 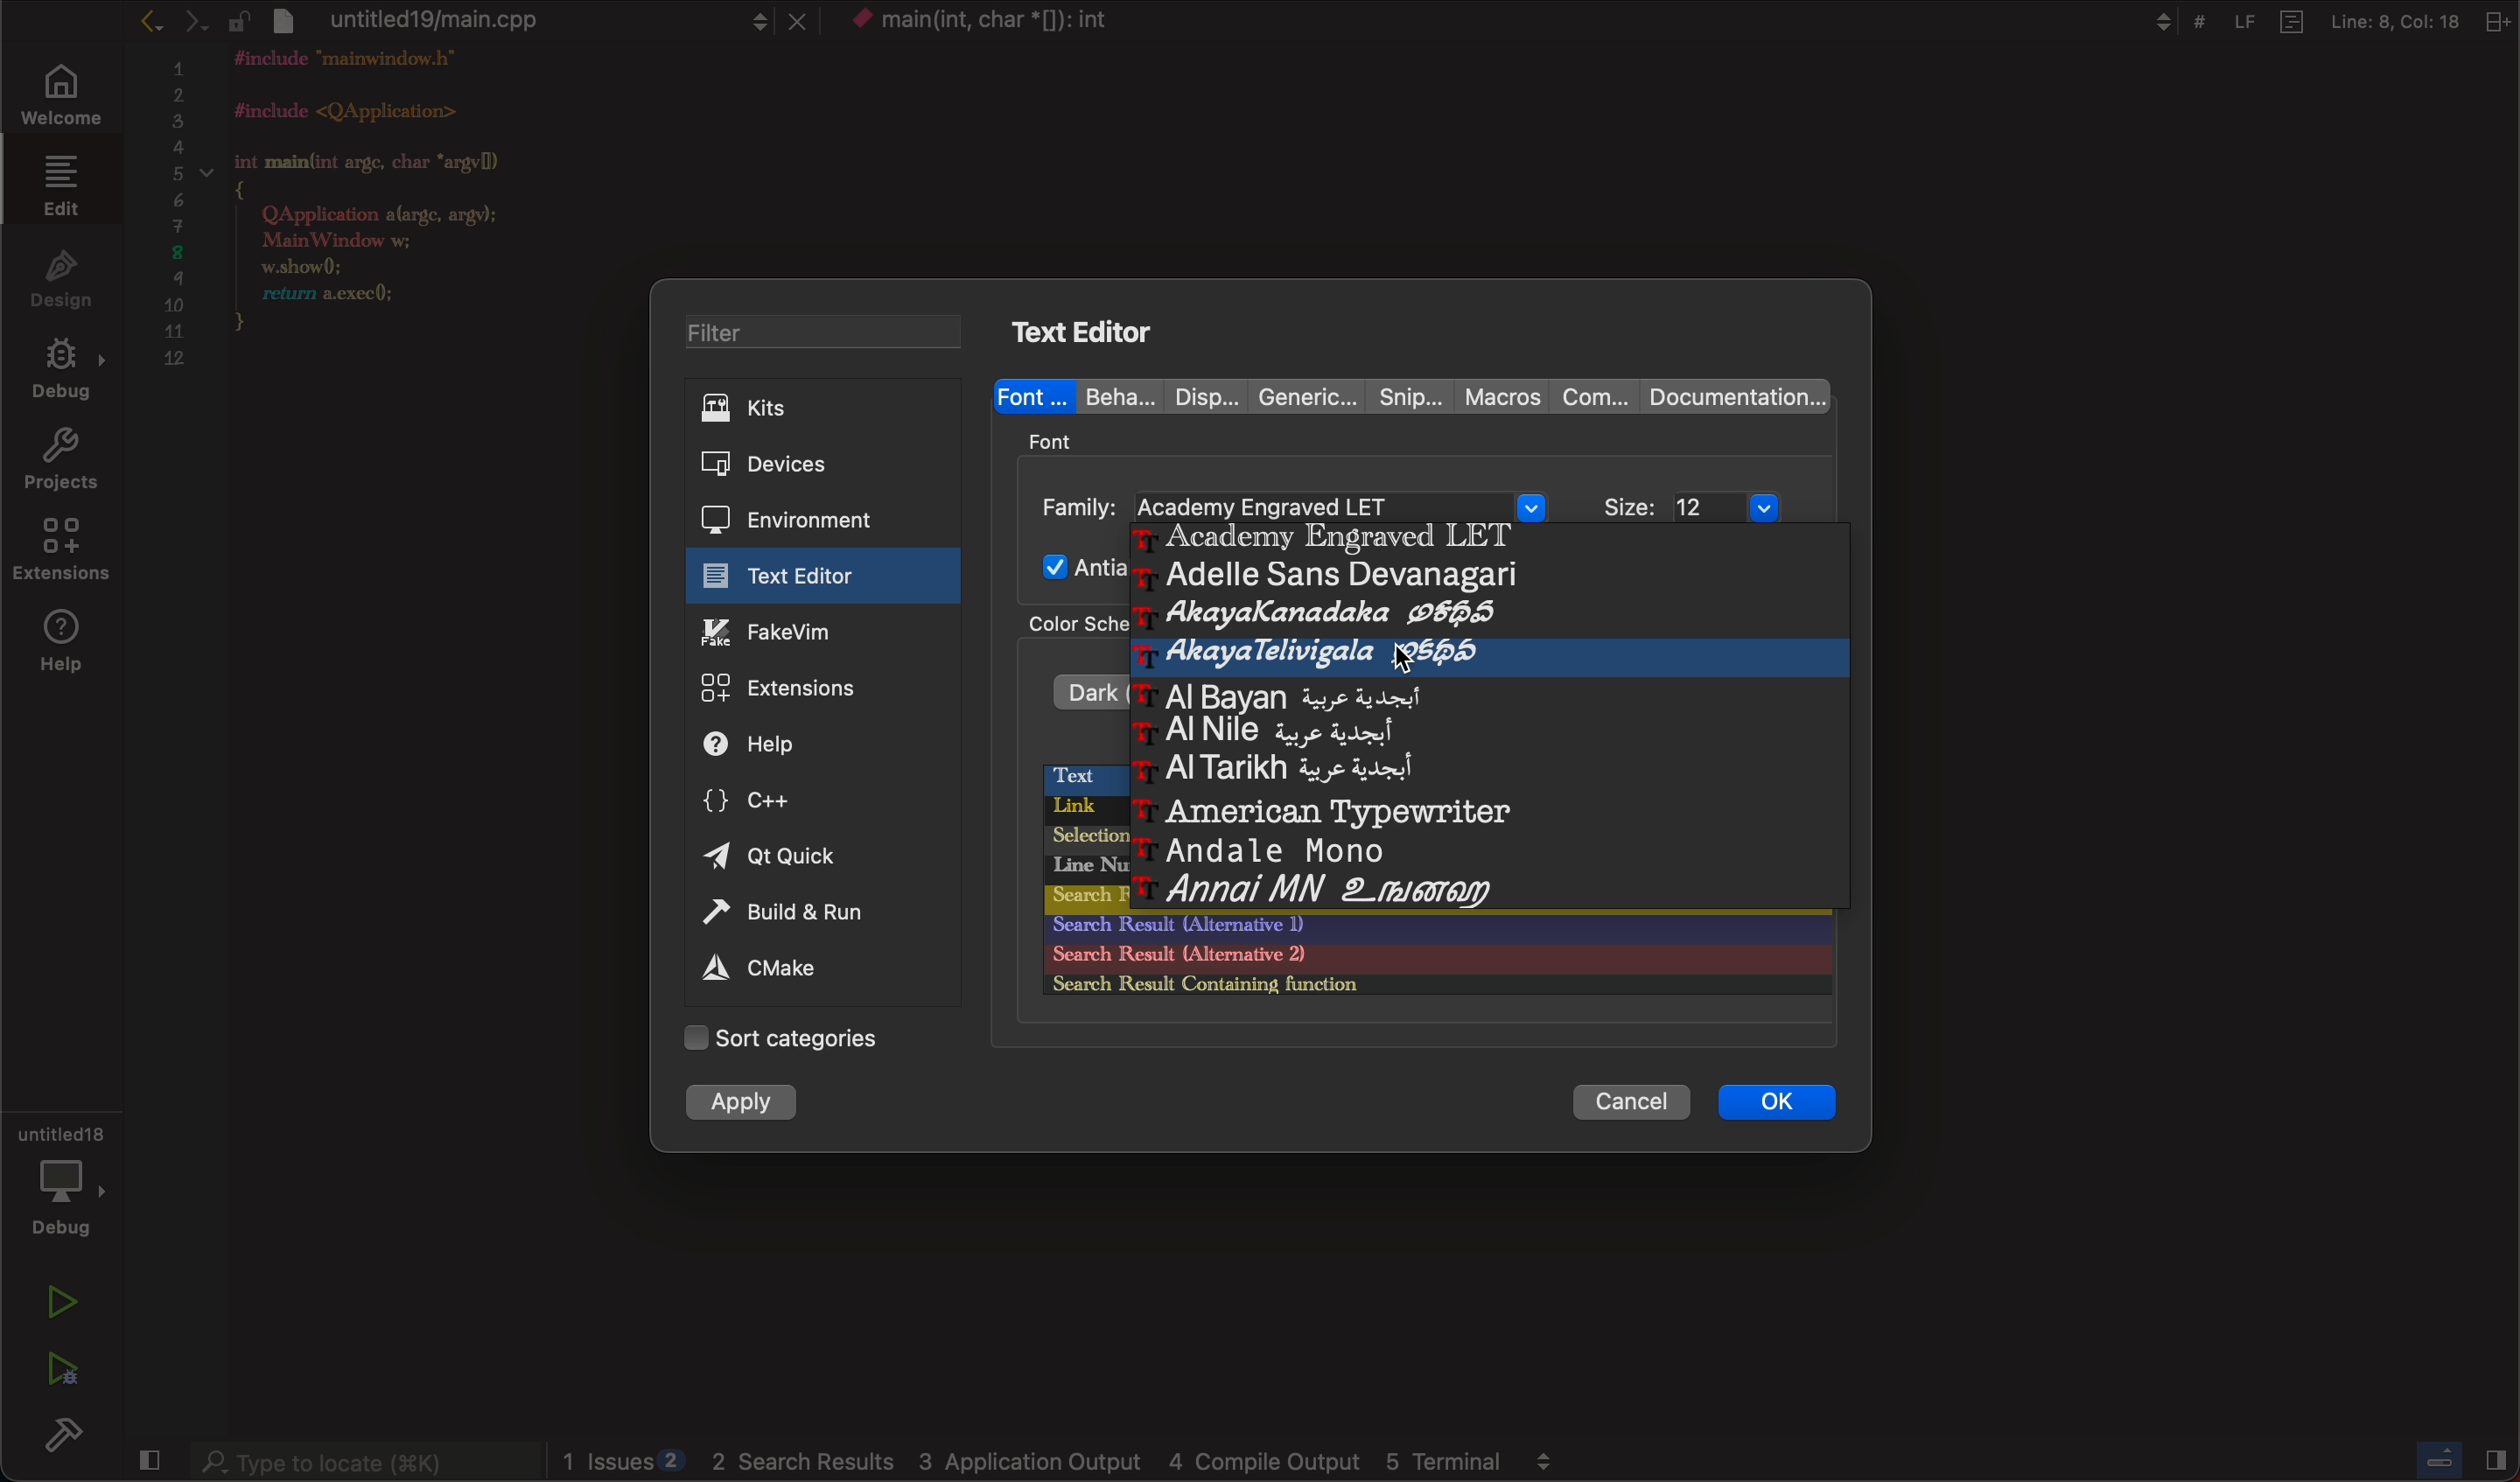 What do you see at coordinates (814, 689) in the screenshot?
I see `extensions` at bounding box center [814, 689].